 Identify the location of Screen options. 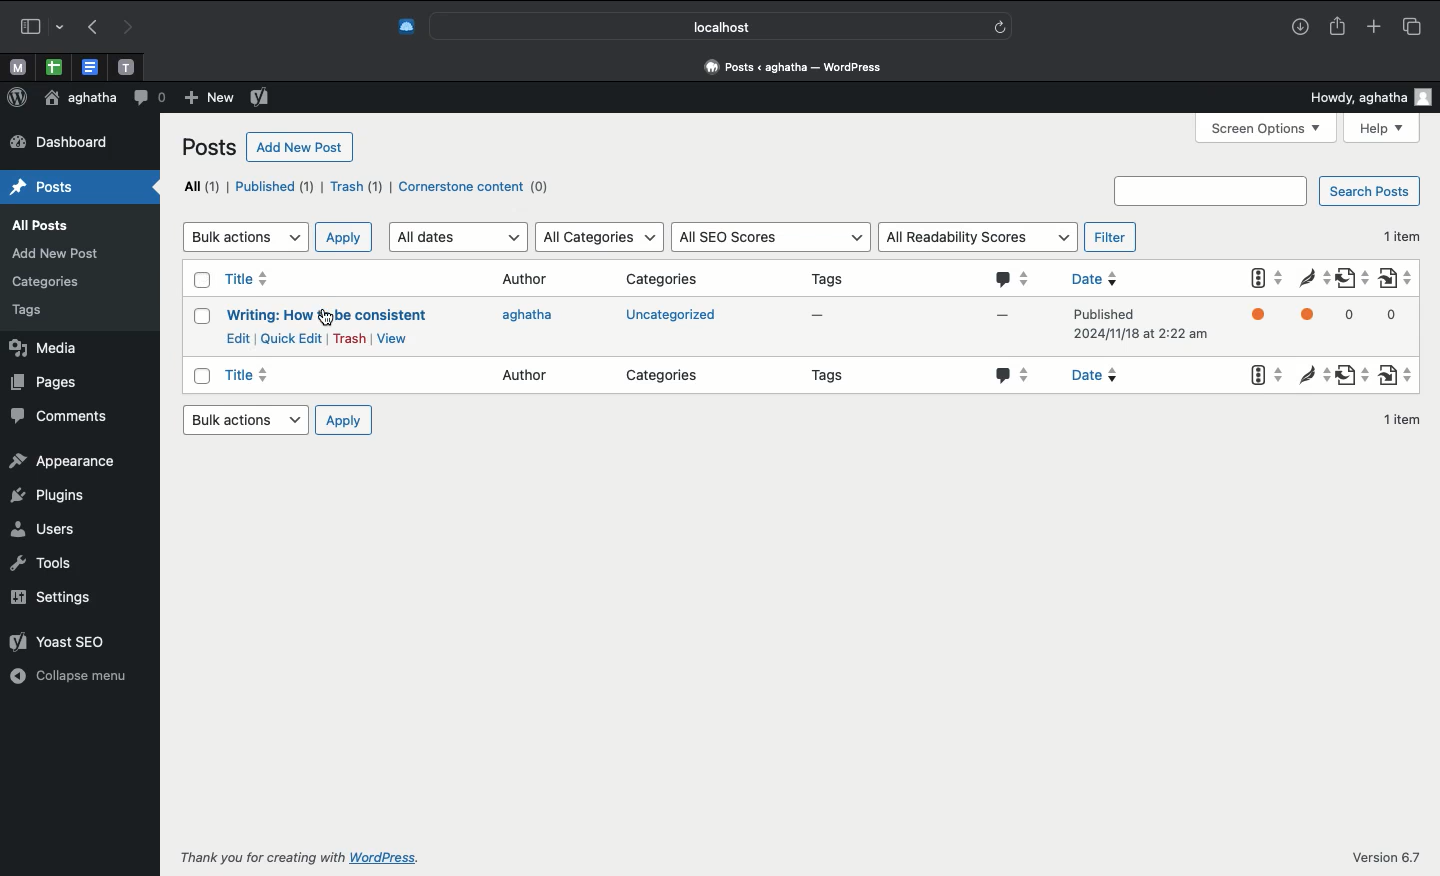
(1267, 128).